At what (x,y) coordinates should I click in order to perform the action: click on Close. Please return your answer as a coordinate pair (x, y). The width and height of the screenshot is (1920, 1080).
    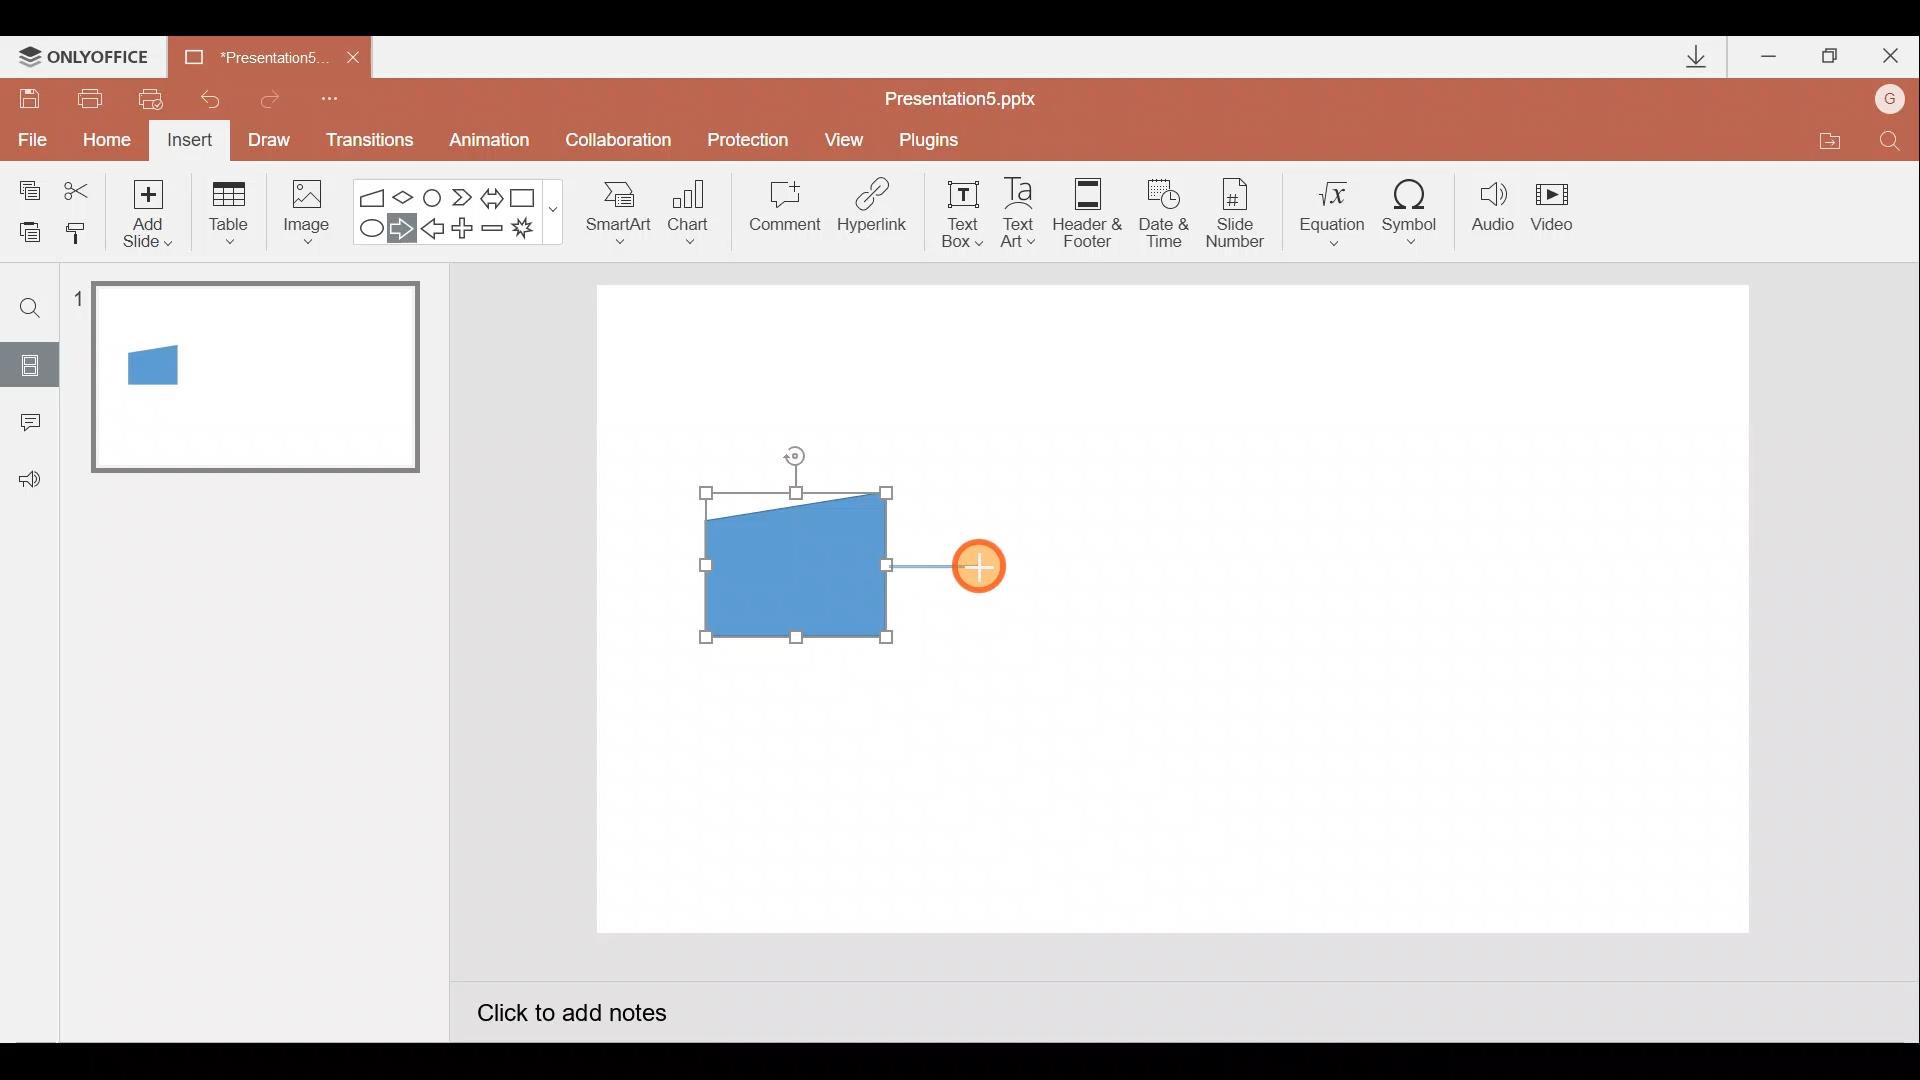
    Looking at the image, I should click on (1891, 60).